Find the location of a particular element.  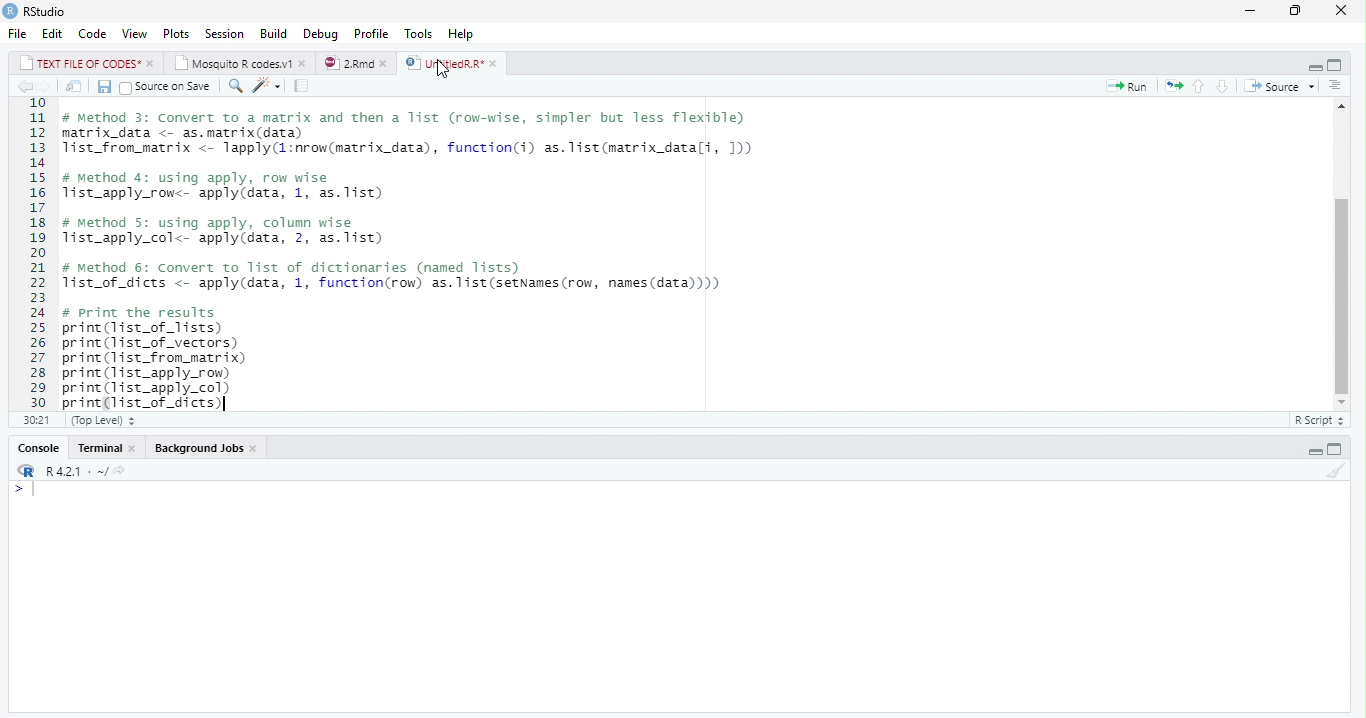

Hide is located at coordinates (1313, 449).